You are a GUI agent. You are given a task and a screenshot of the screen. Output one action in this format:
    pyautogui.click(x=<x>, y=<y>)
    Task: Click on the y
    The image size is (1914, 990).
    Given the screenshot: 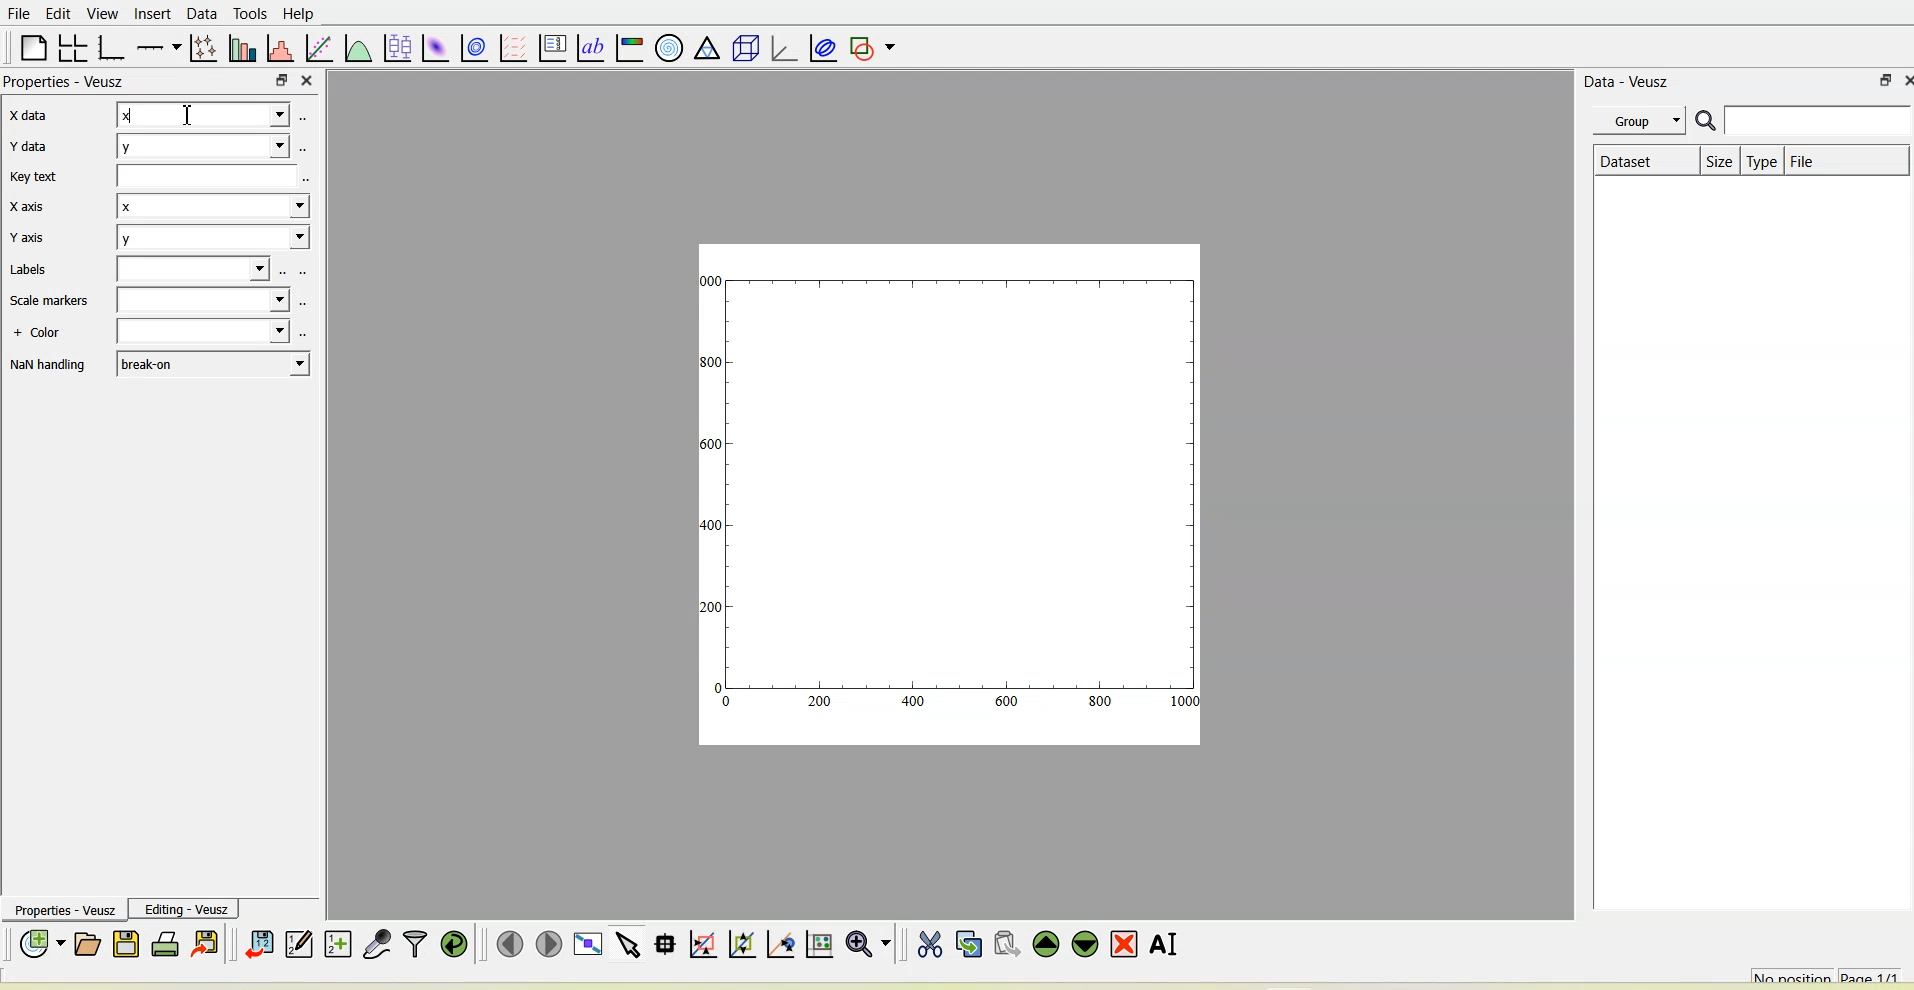 What is the action you would take?
    pyautogui.click(x=203, y=146)
    